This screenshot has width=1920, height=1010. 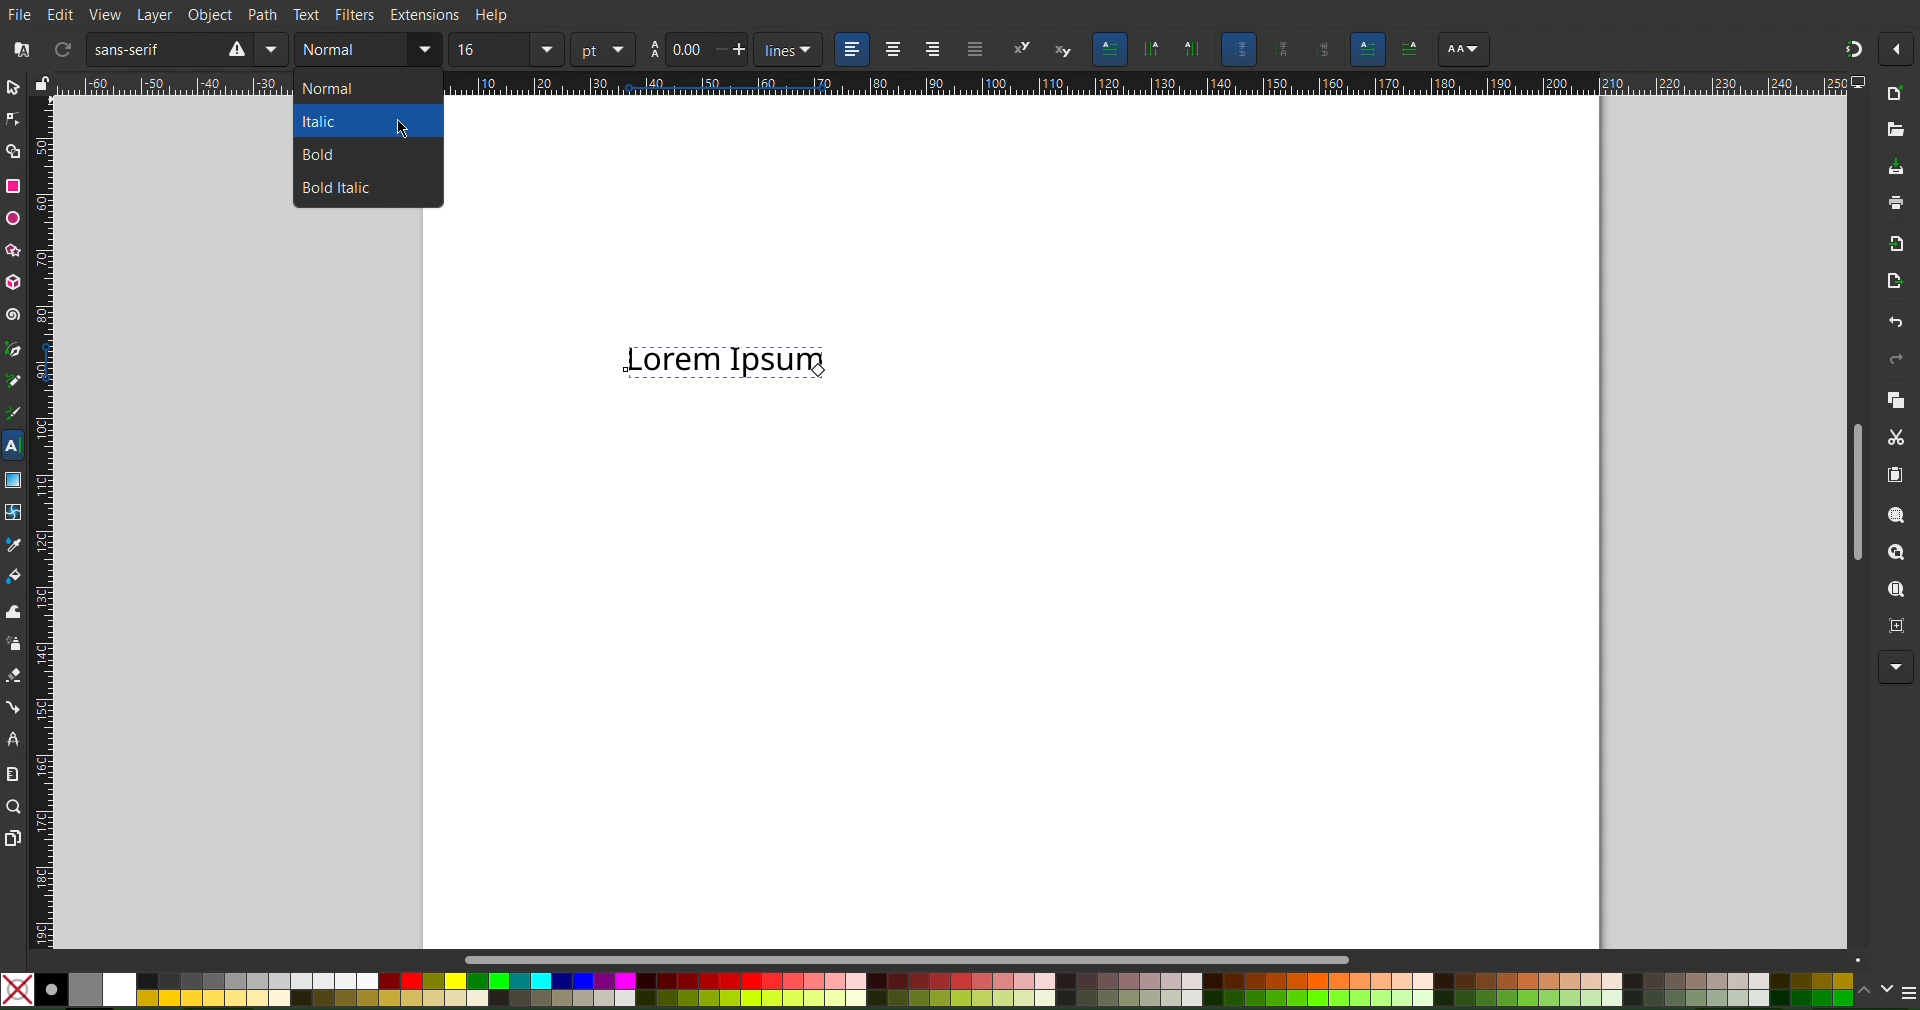 I want to click on Bold, so click(x=340, y=154).